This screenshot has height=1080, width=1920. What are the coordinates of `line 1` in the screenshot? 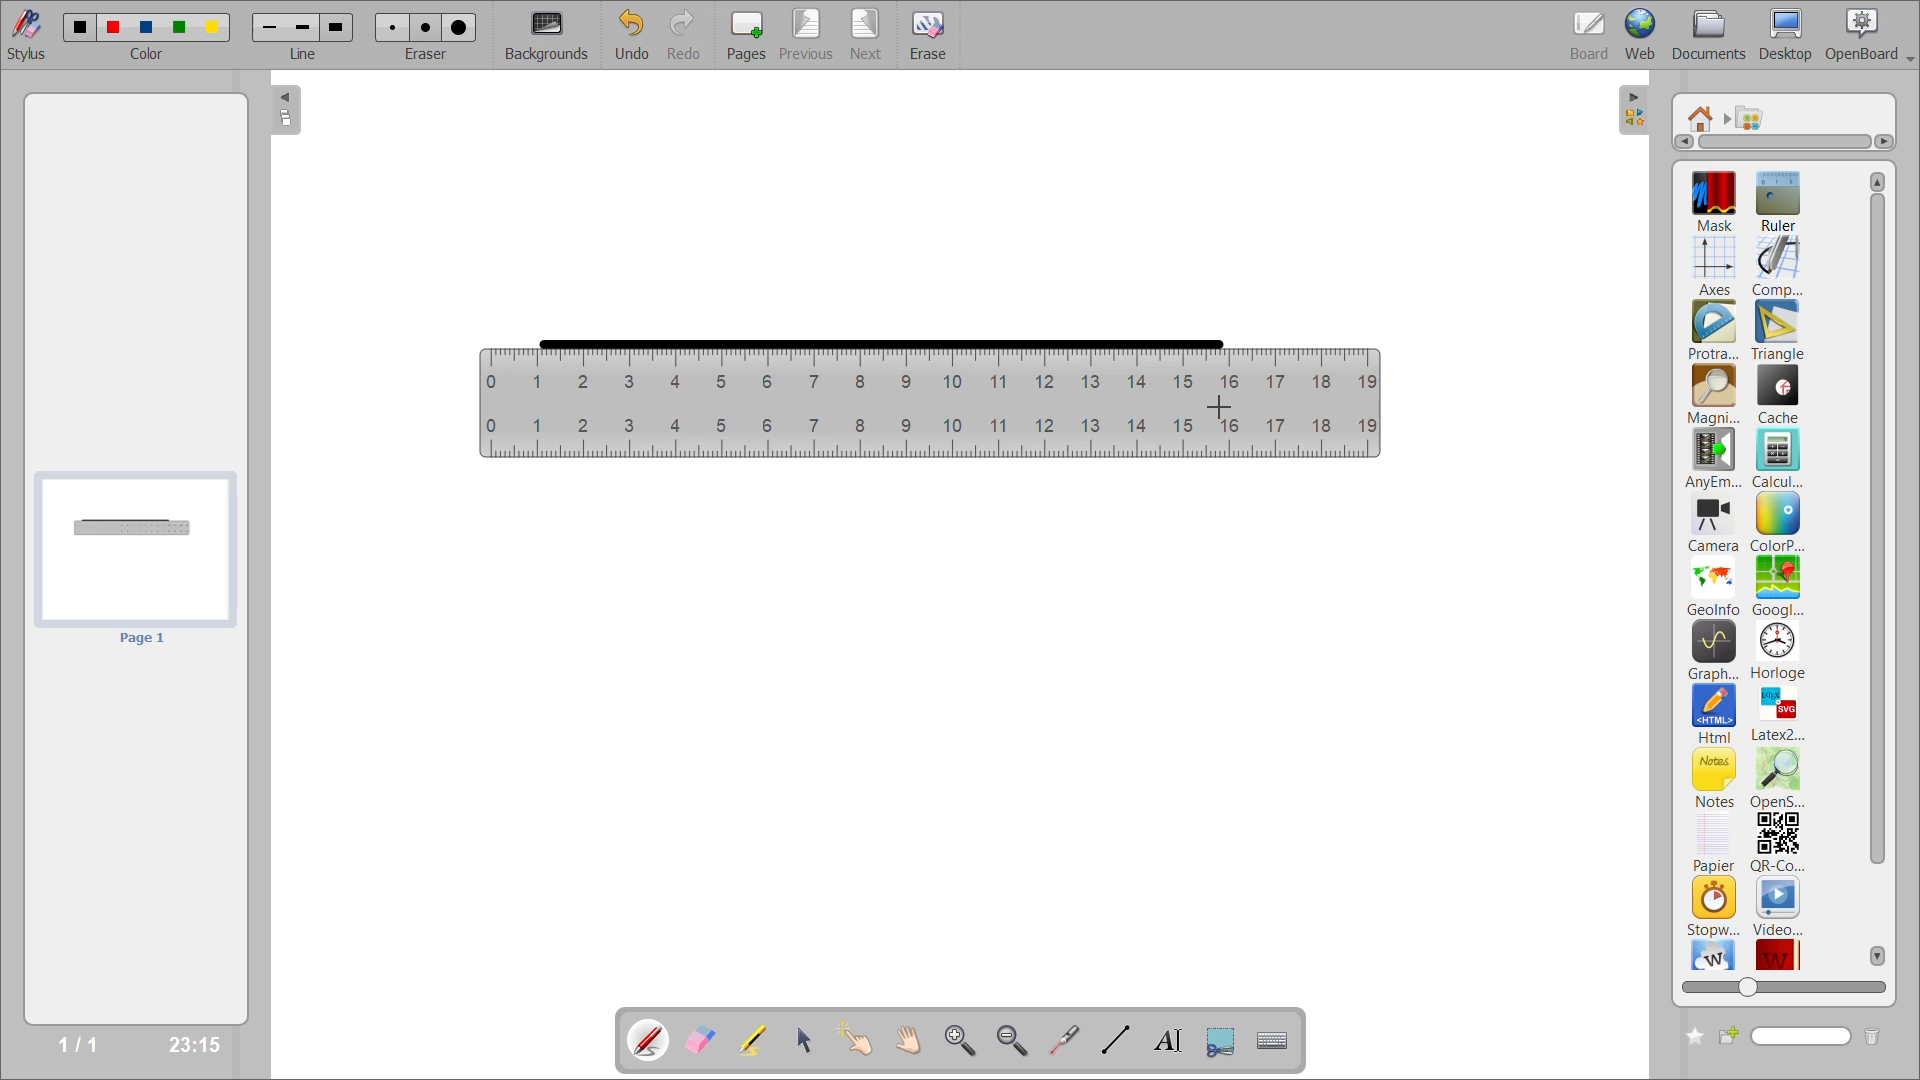 It's located at (271, 29).